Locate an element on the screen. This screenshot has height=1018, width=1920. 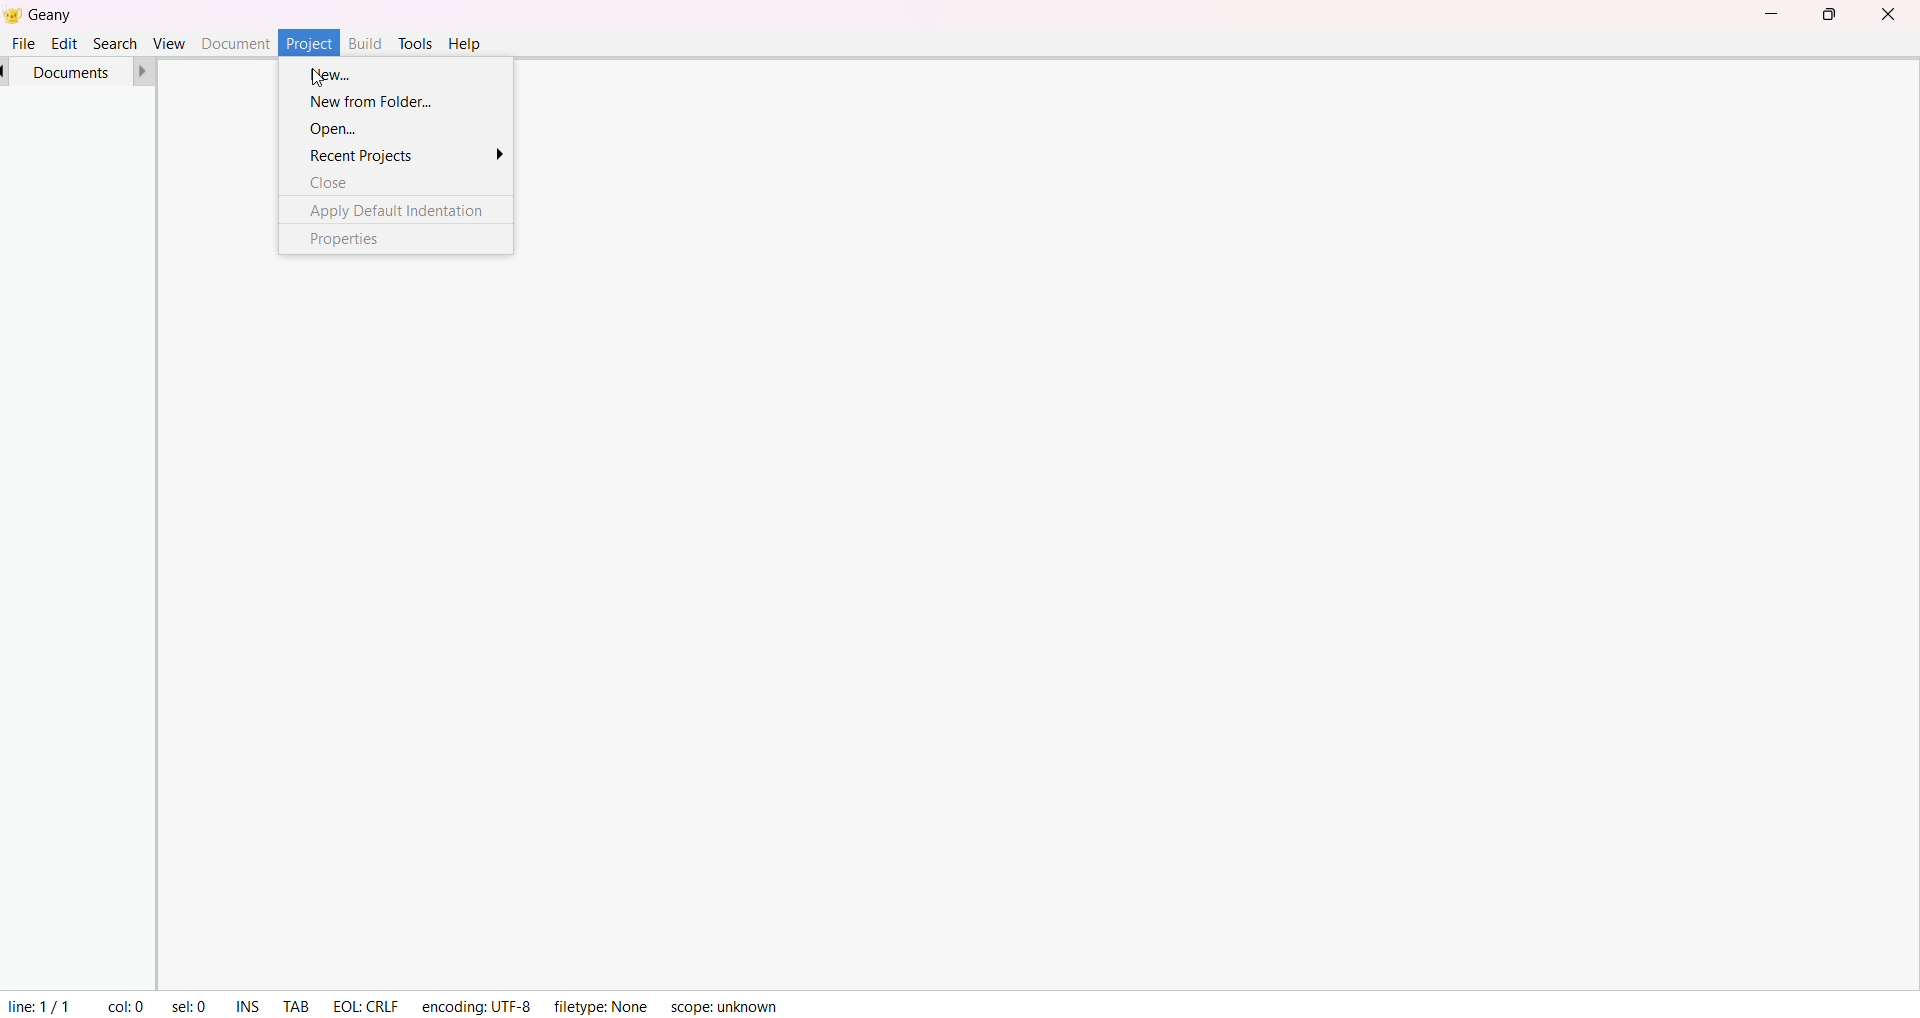
cursor is located at coordinates (322, 79).